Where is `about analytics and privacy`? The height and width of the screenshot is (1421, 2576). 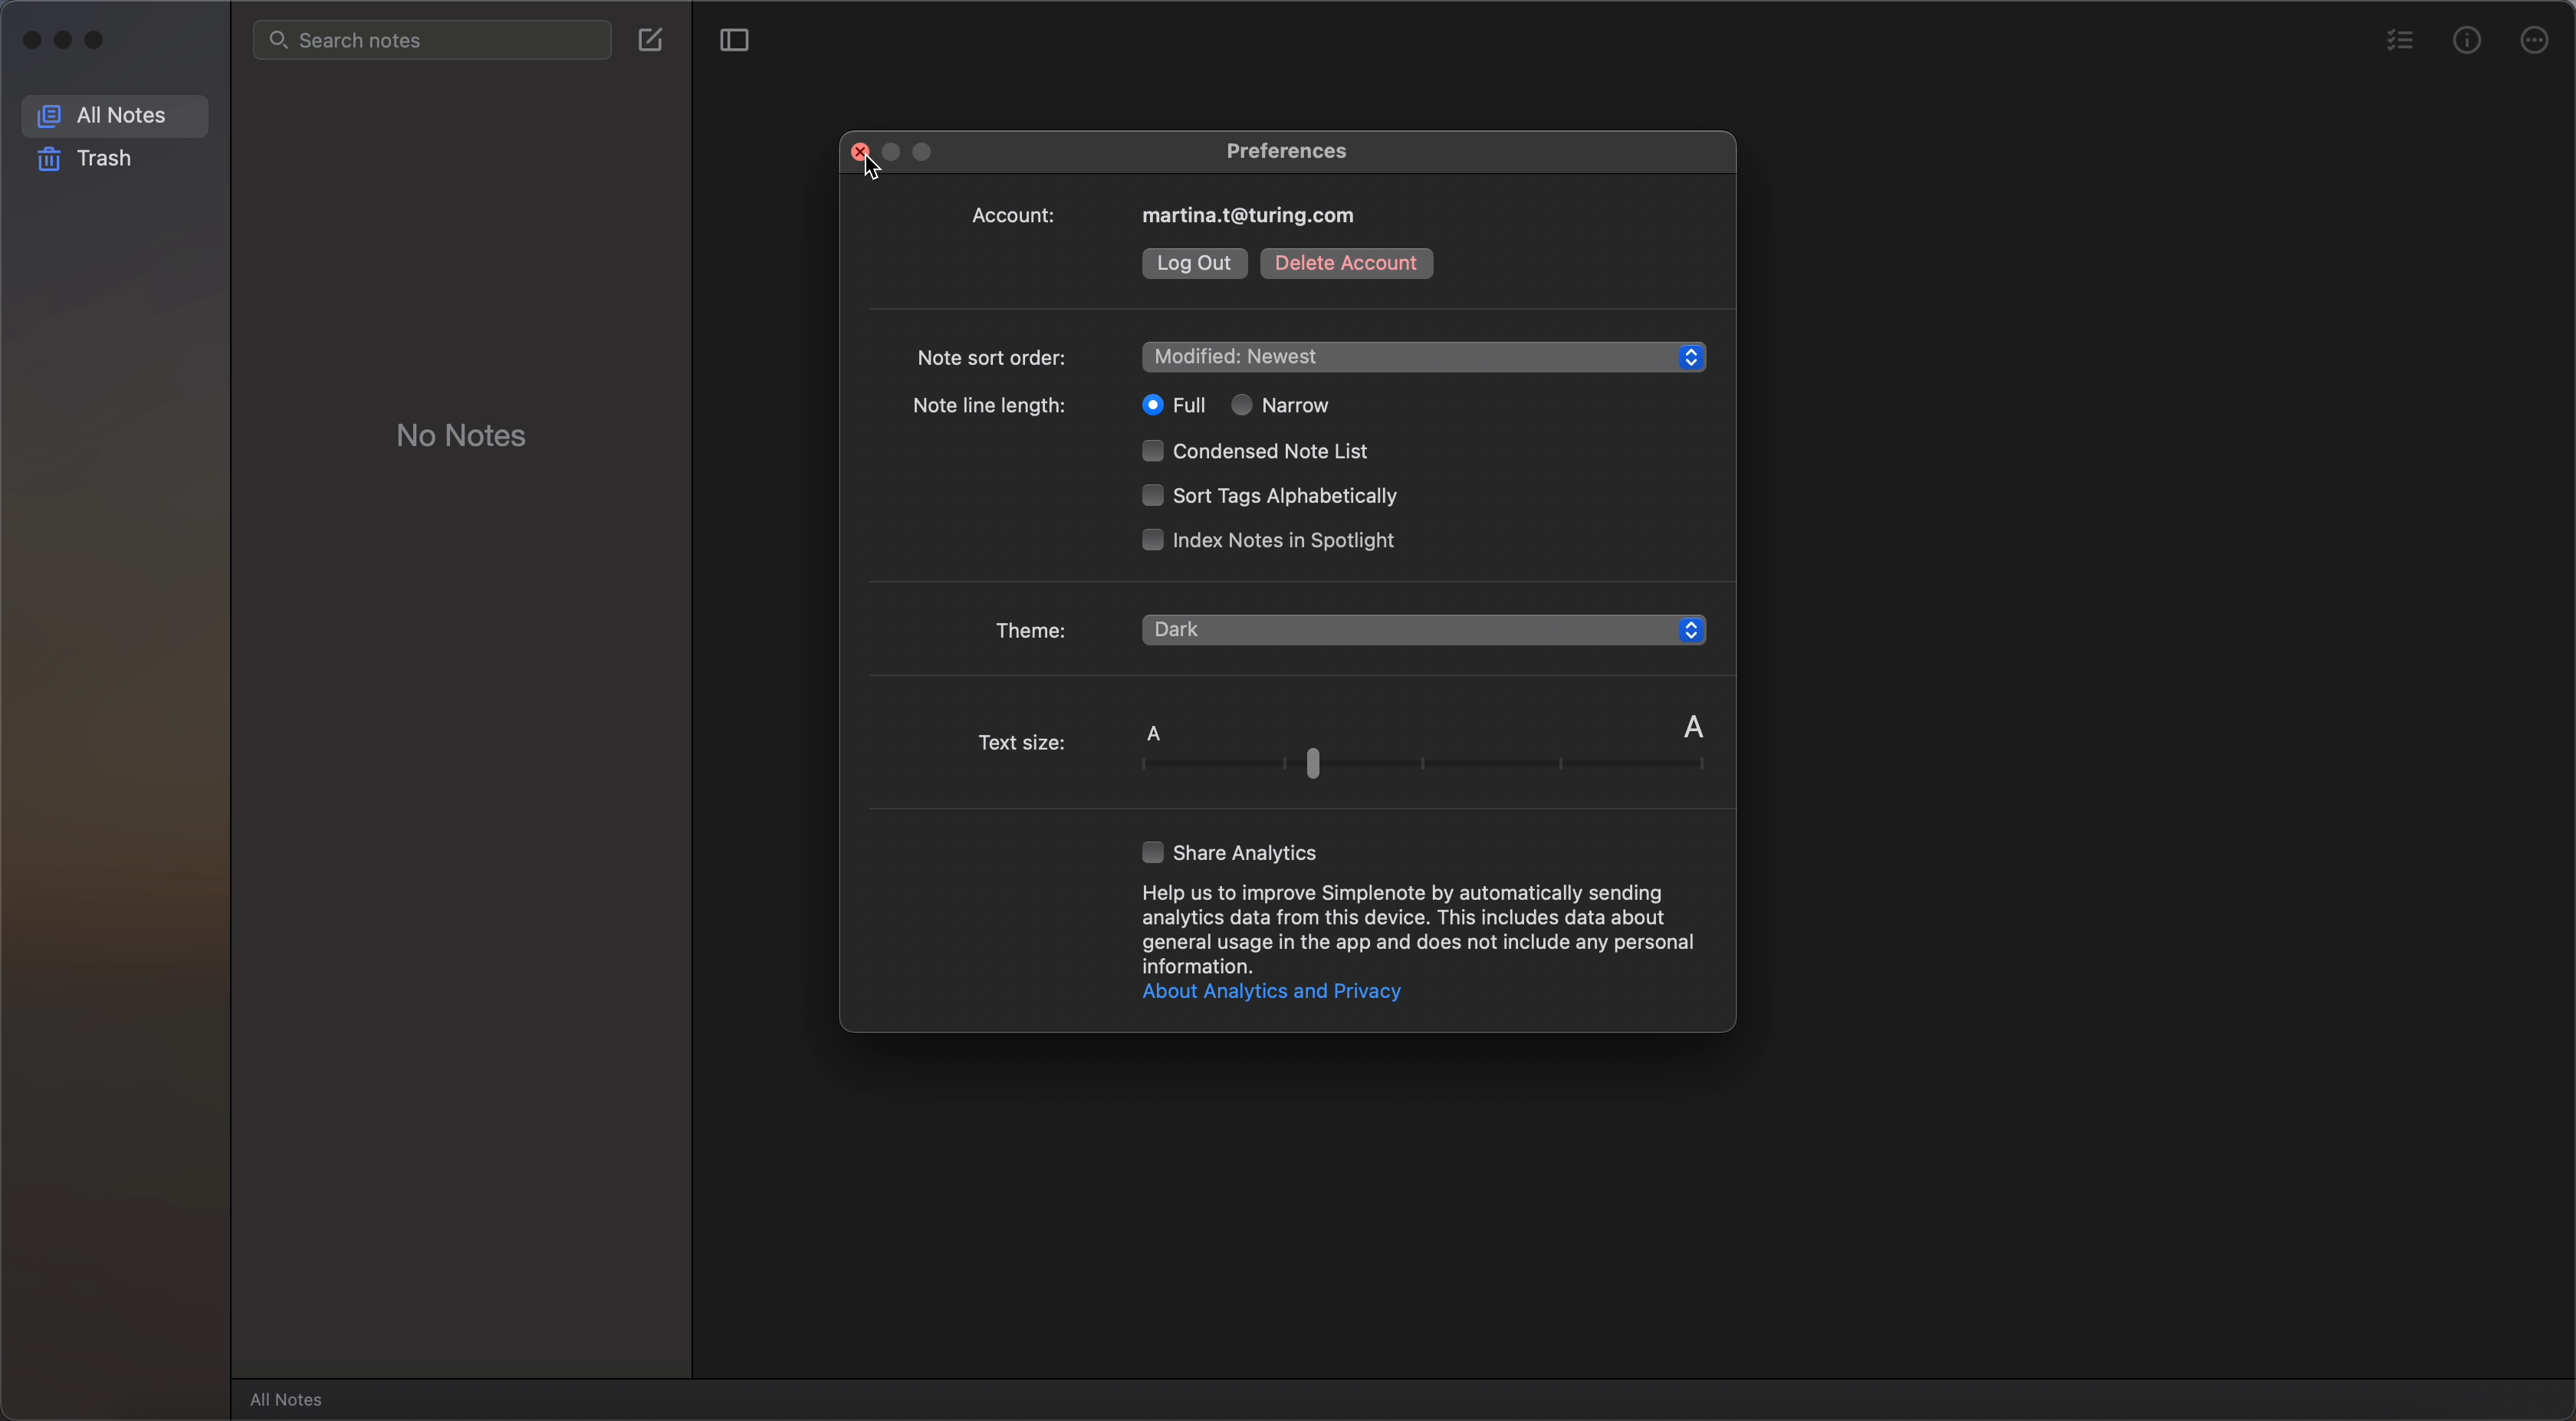
about analytics and privacy is located at coordinates (1269, 994).